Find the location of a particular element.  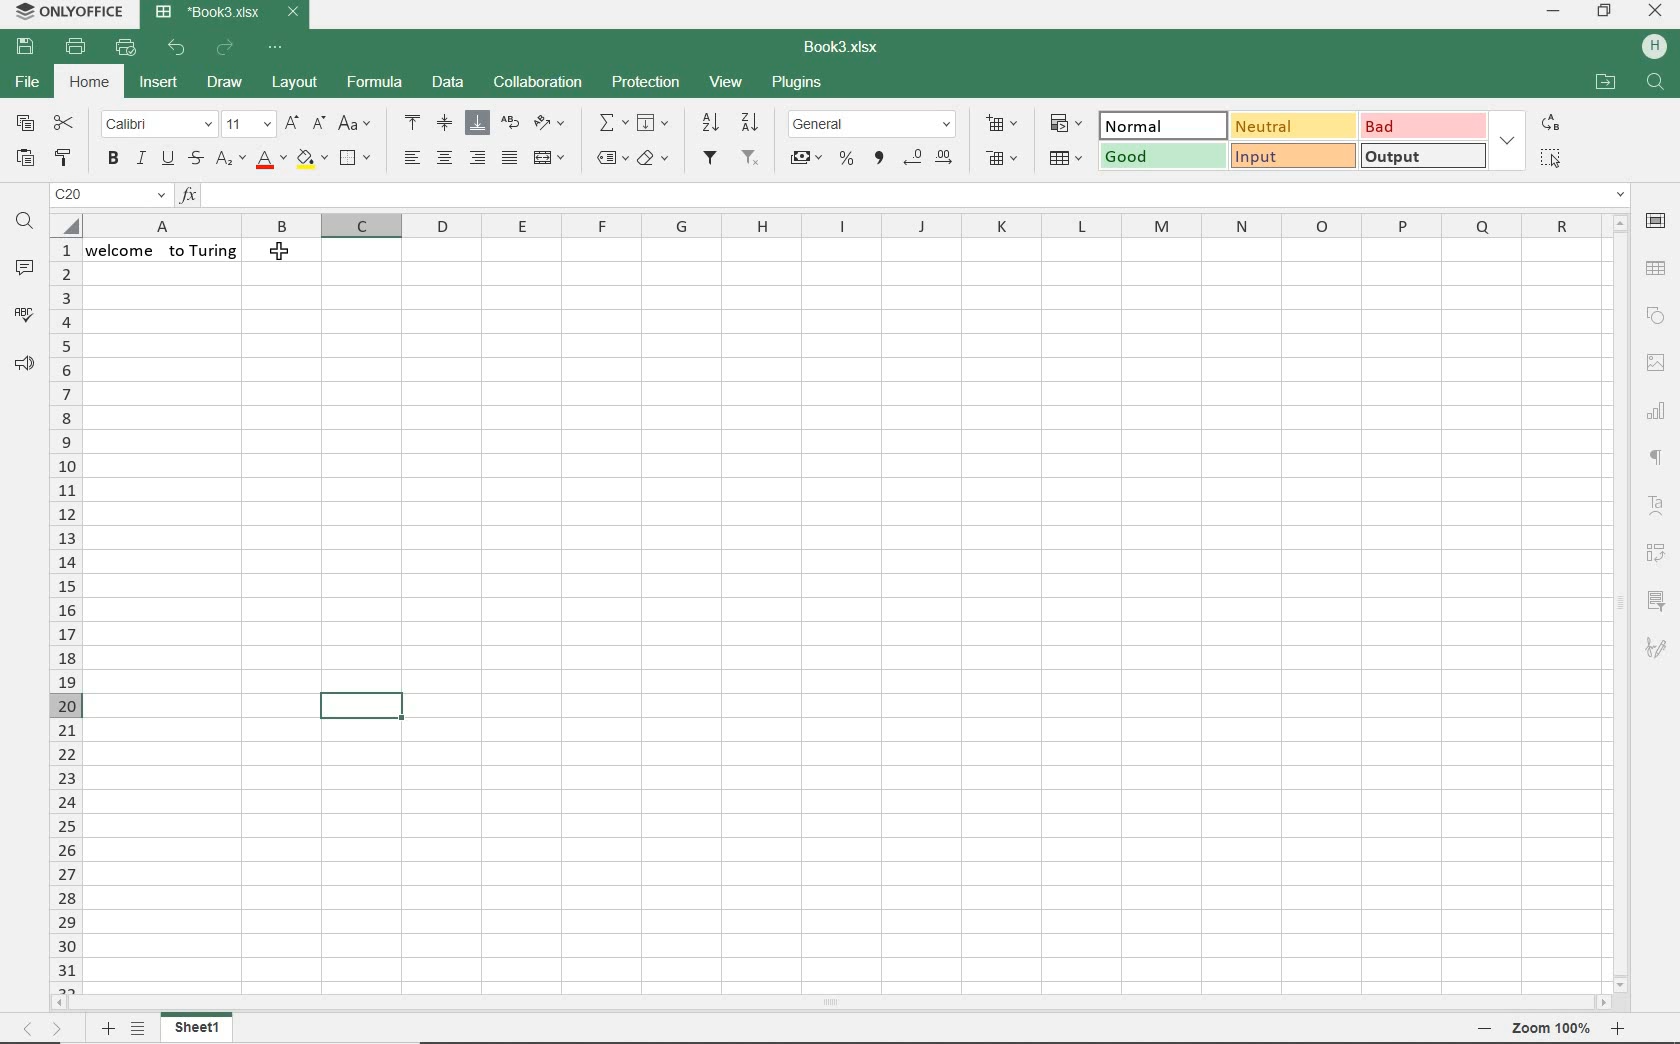

customize quick access toolbar is located at coordinates (277, 48).